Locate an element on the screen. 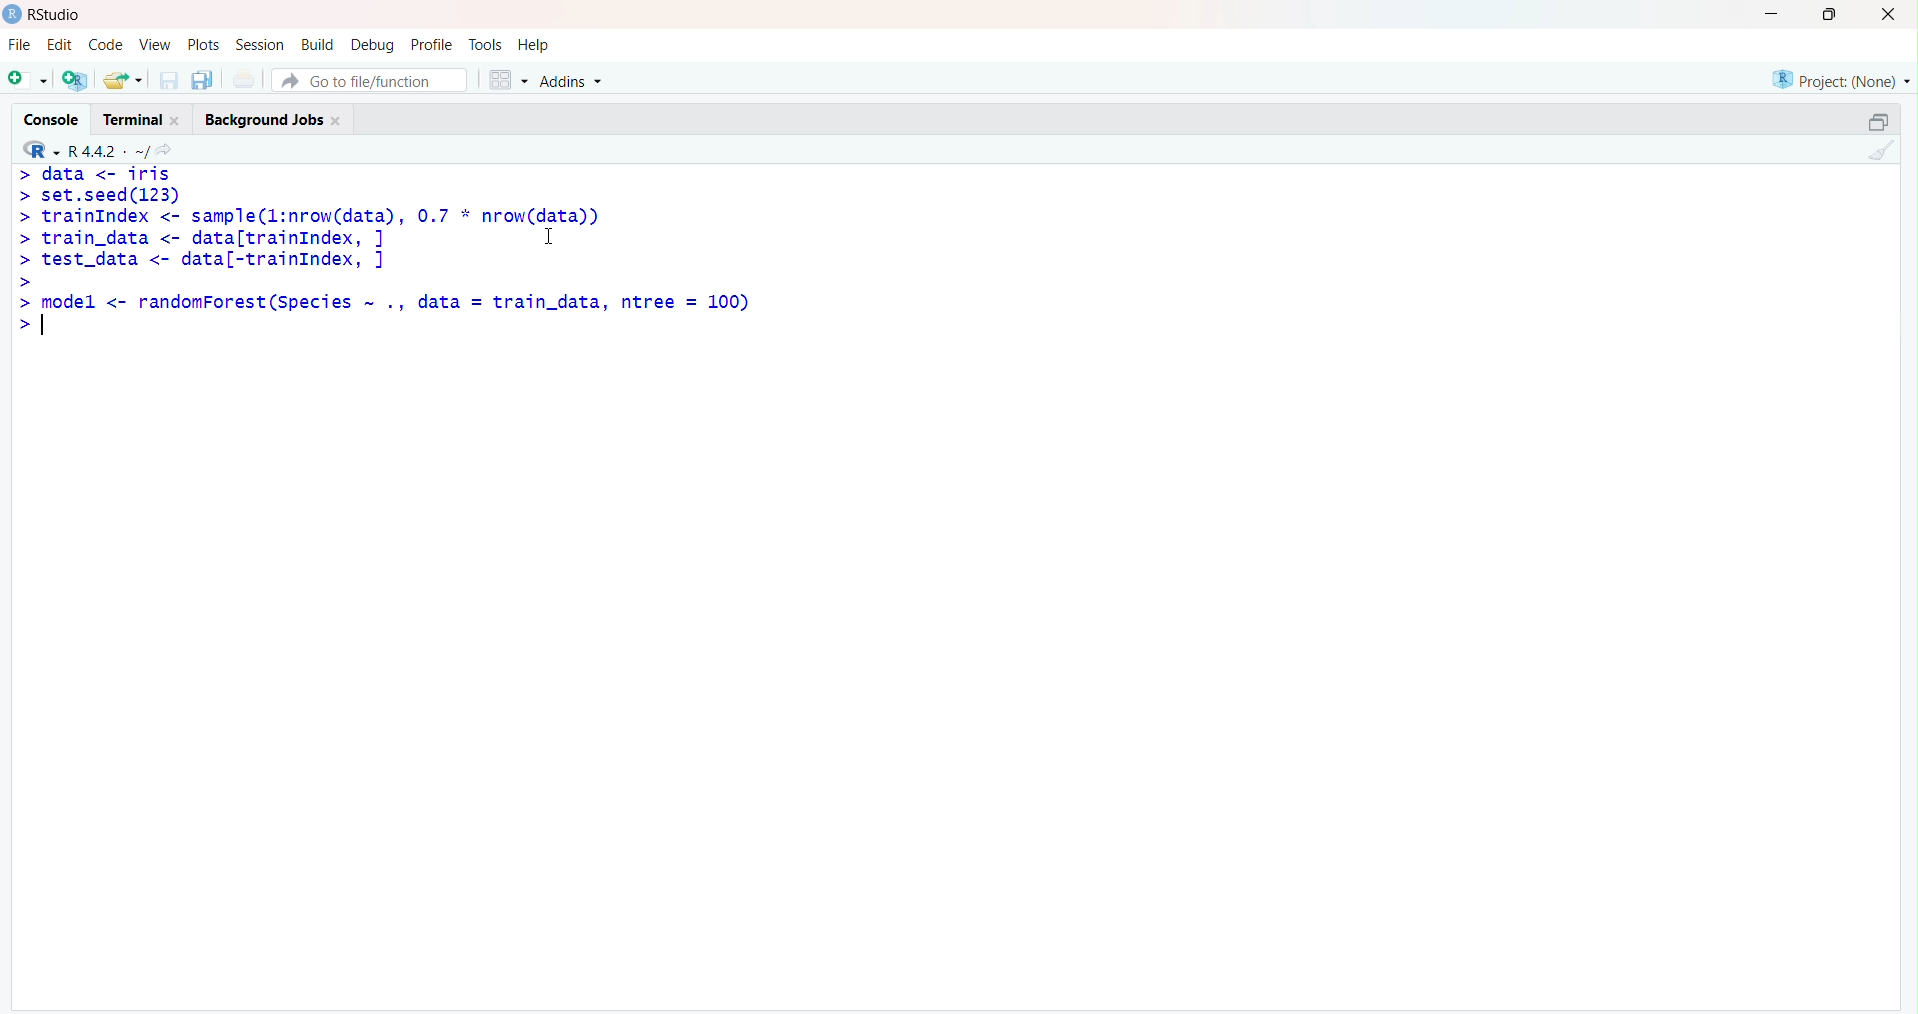 The image size is (1918, 1014). RStudio is located at coordinates (47, 14).